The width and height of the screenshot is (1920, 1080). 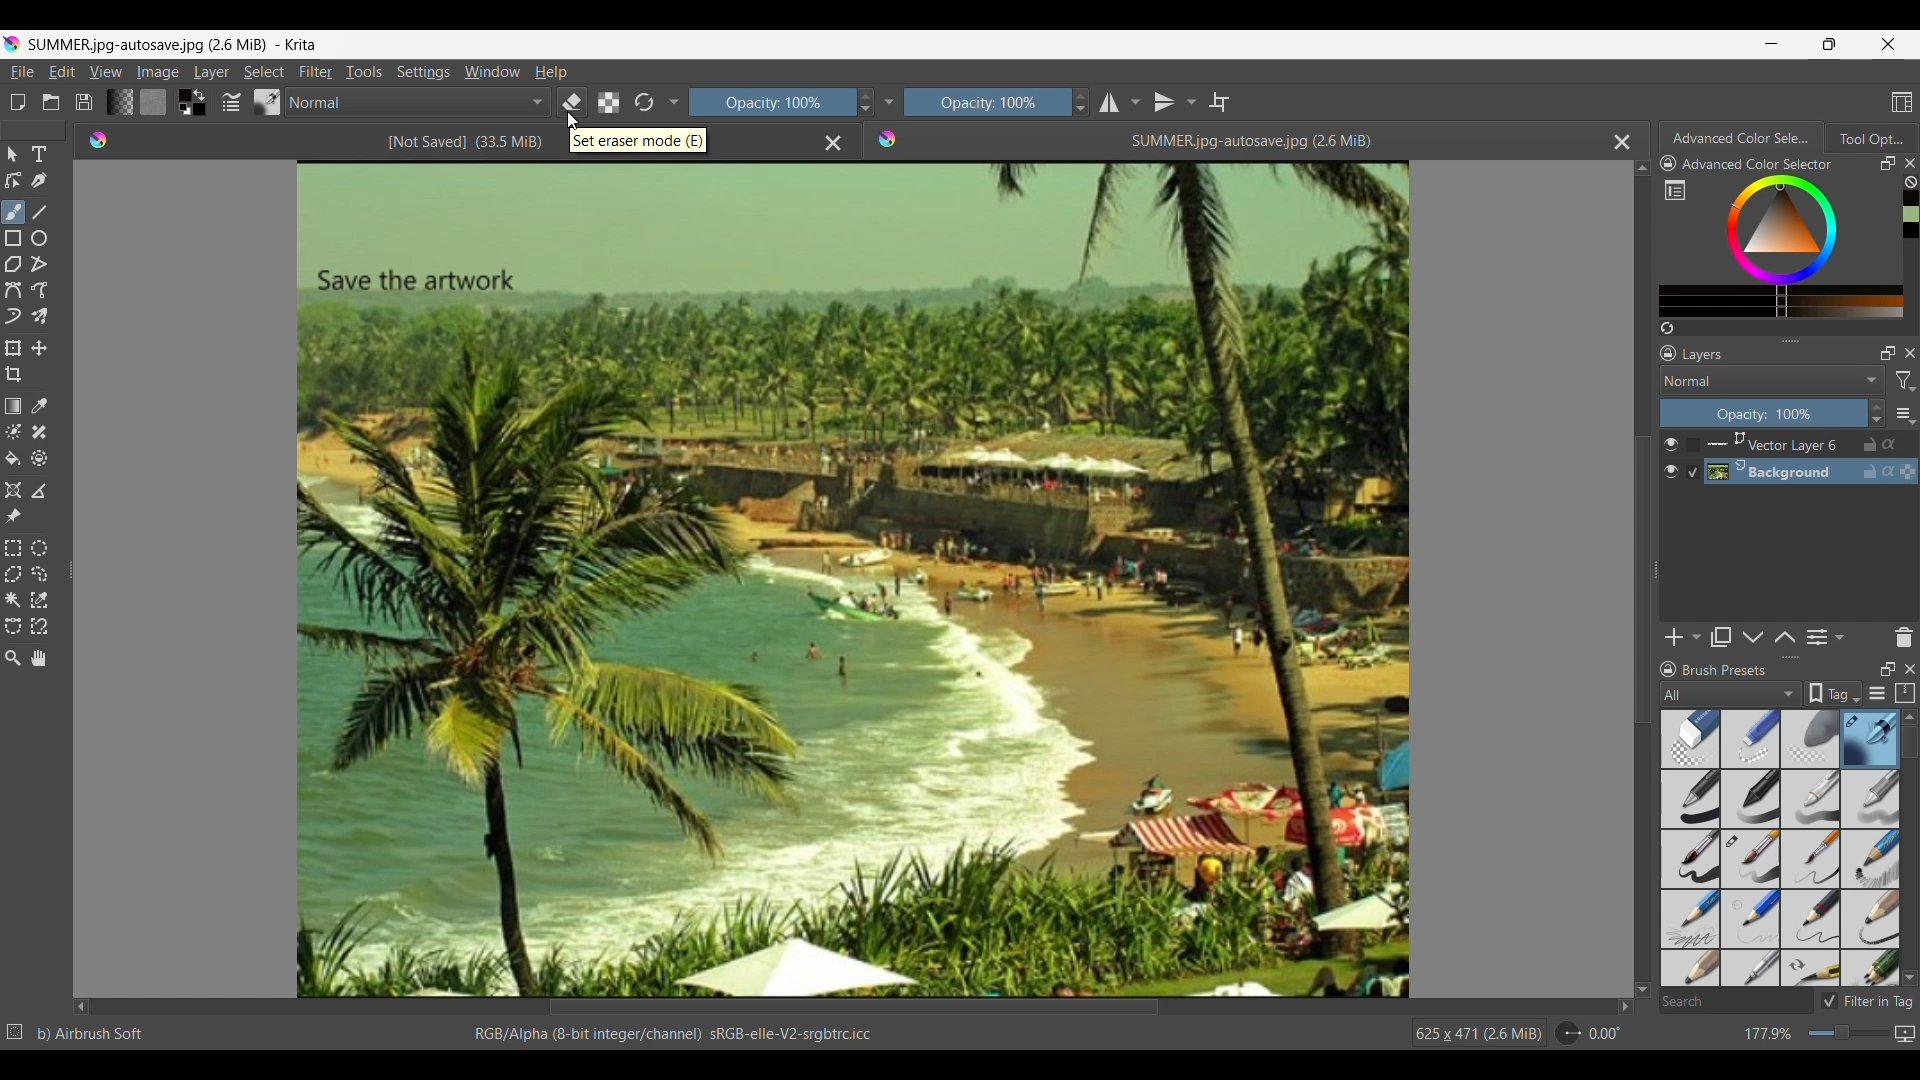 I want to click on Tools, so click(x=364, y=72).